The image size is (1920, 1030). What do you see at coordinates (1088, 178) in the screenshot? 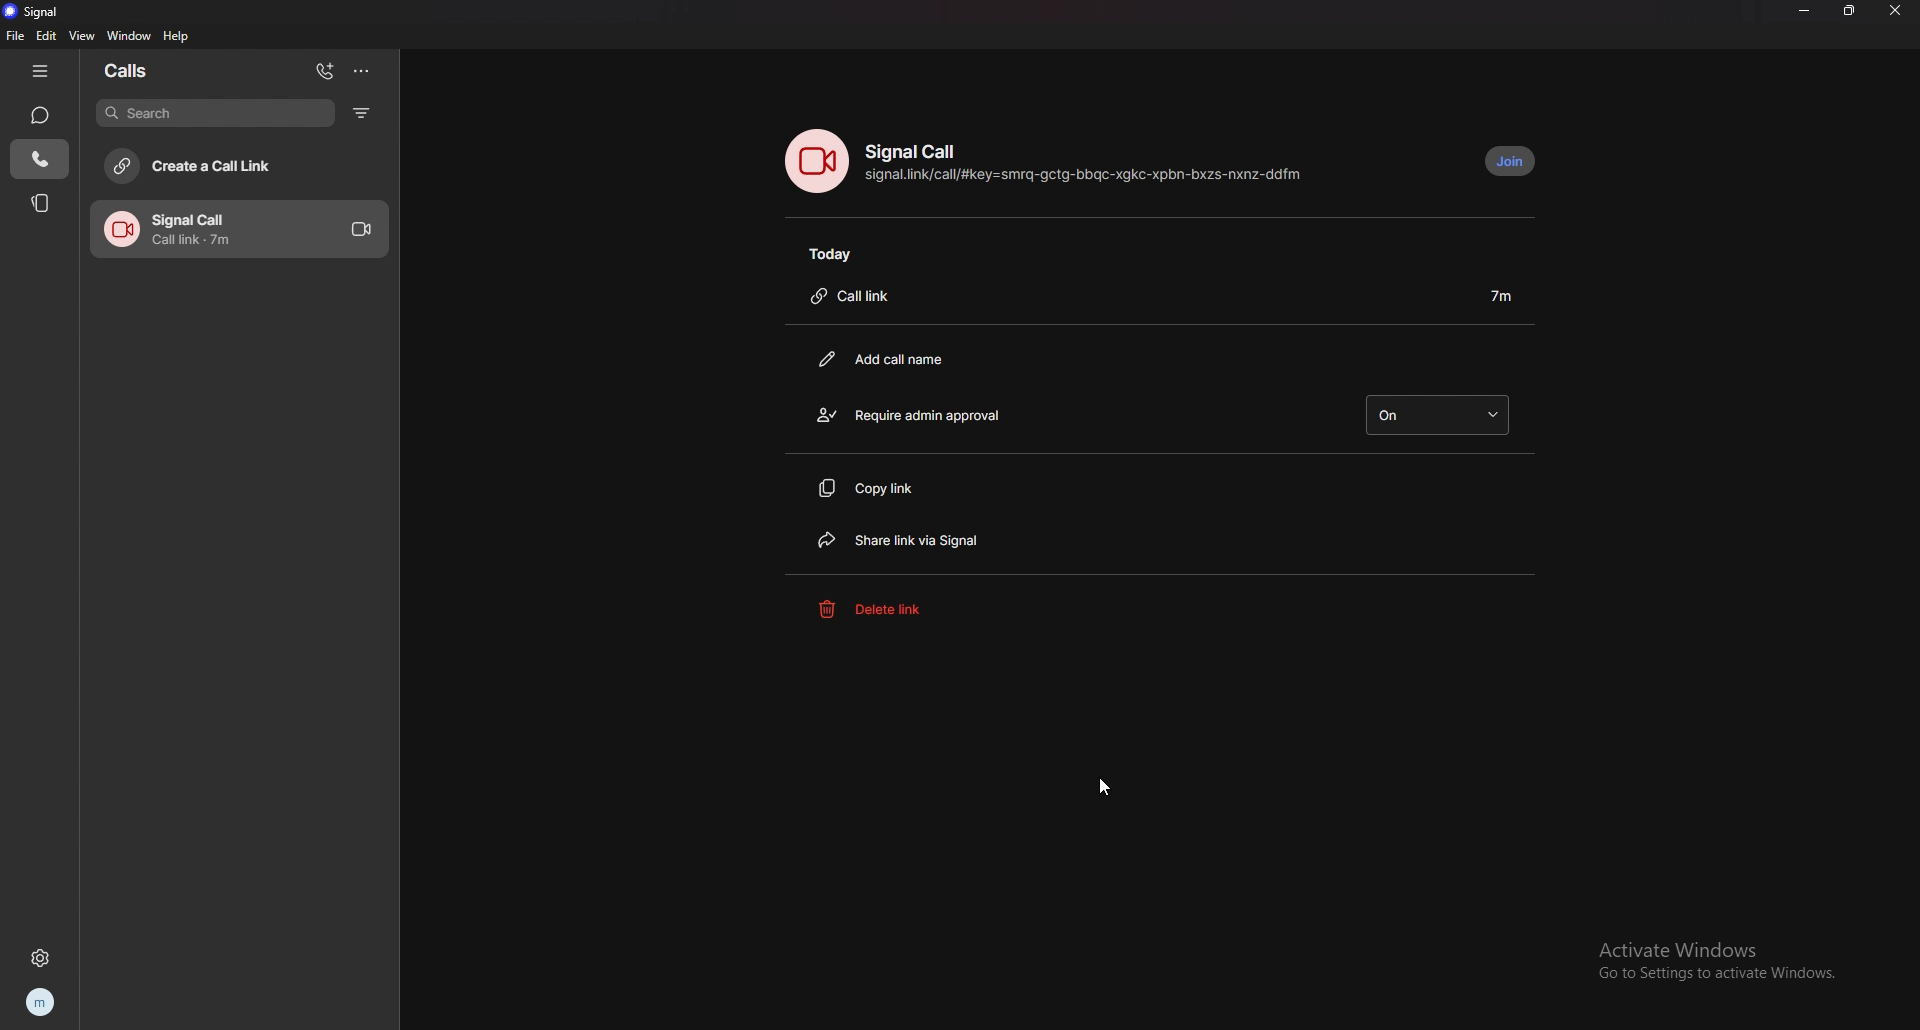
I see `signal.link/call/#key=smrq-gctg-bbqc-xgkc-xpbn-bxzs-nxnz-ddfm` at bounding box center [1088, 178].